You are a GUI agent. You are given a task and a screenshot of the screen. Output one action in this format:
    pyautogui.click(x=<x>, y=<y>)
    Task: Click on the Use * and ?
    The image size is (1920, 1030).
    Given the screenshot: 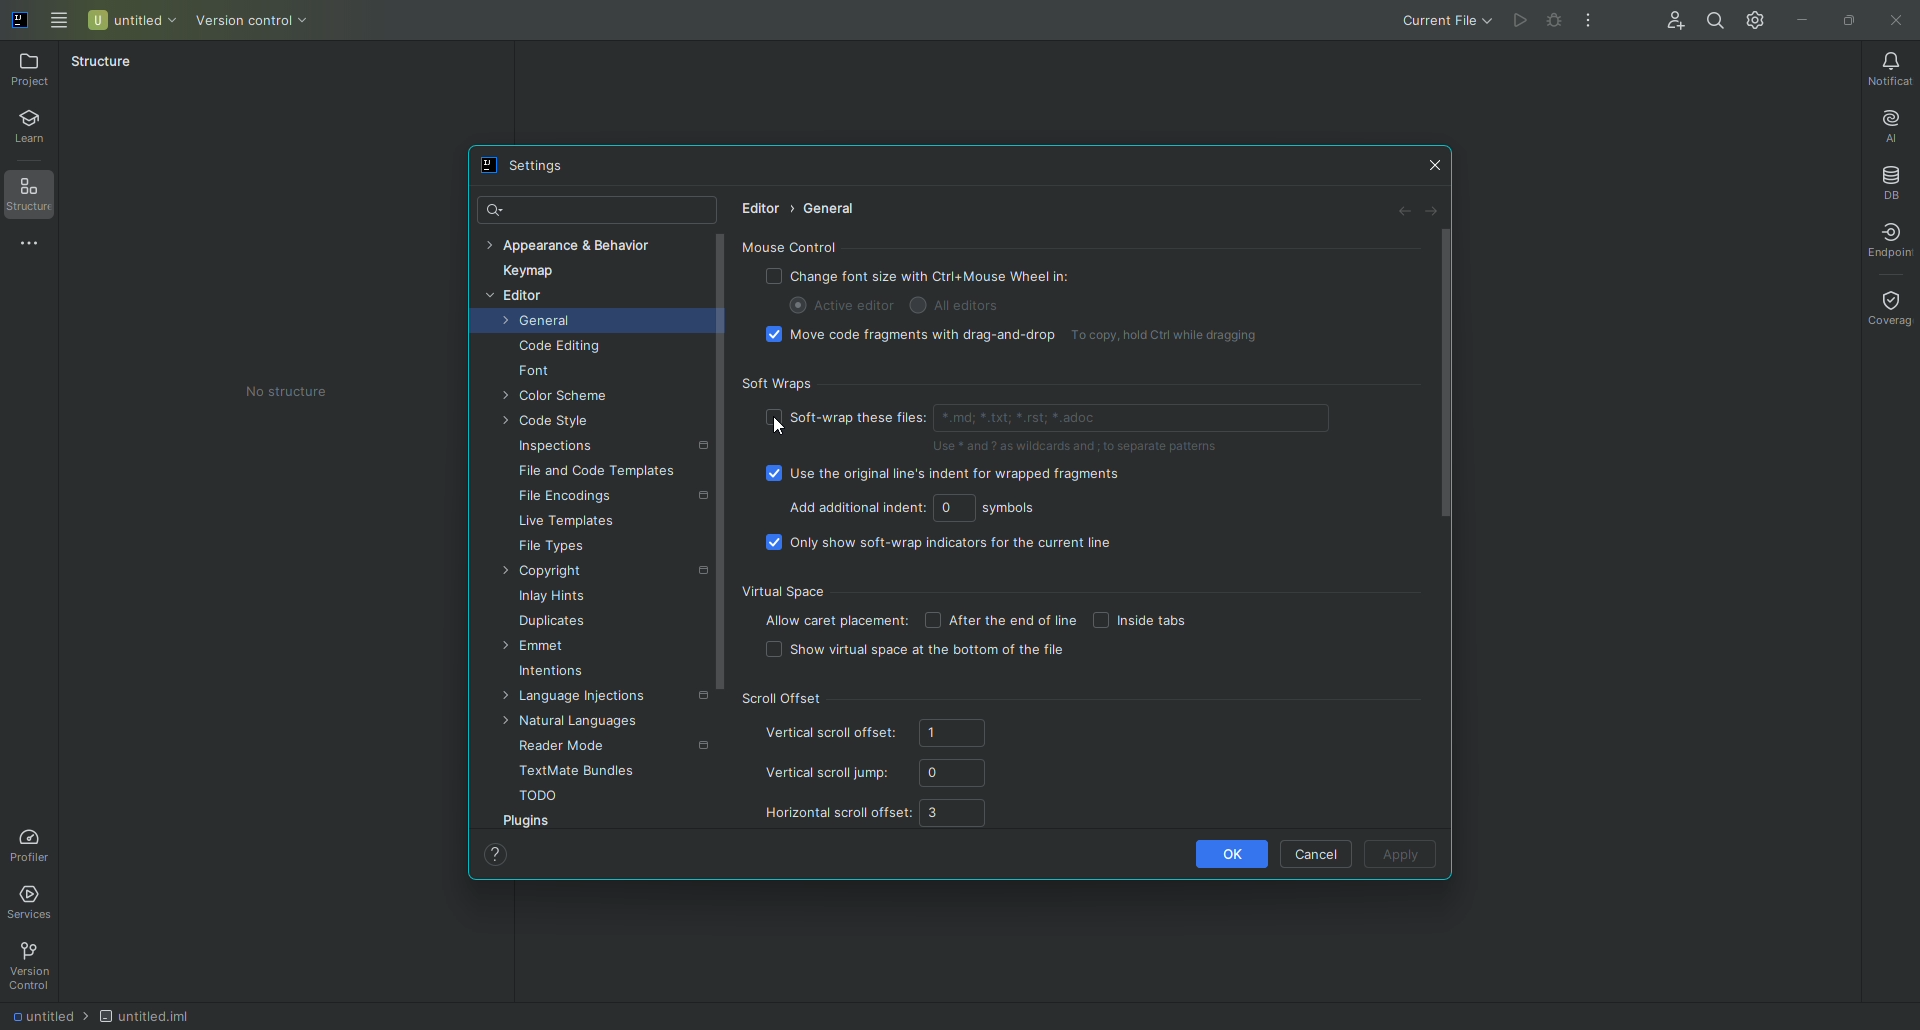 What is the action you would take?
    pyautogui.click(x=1081, y=447)
    